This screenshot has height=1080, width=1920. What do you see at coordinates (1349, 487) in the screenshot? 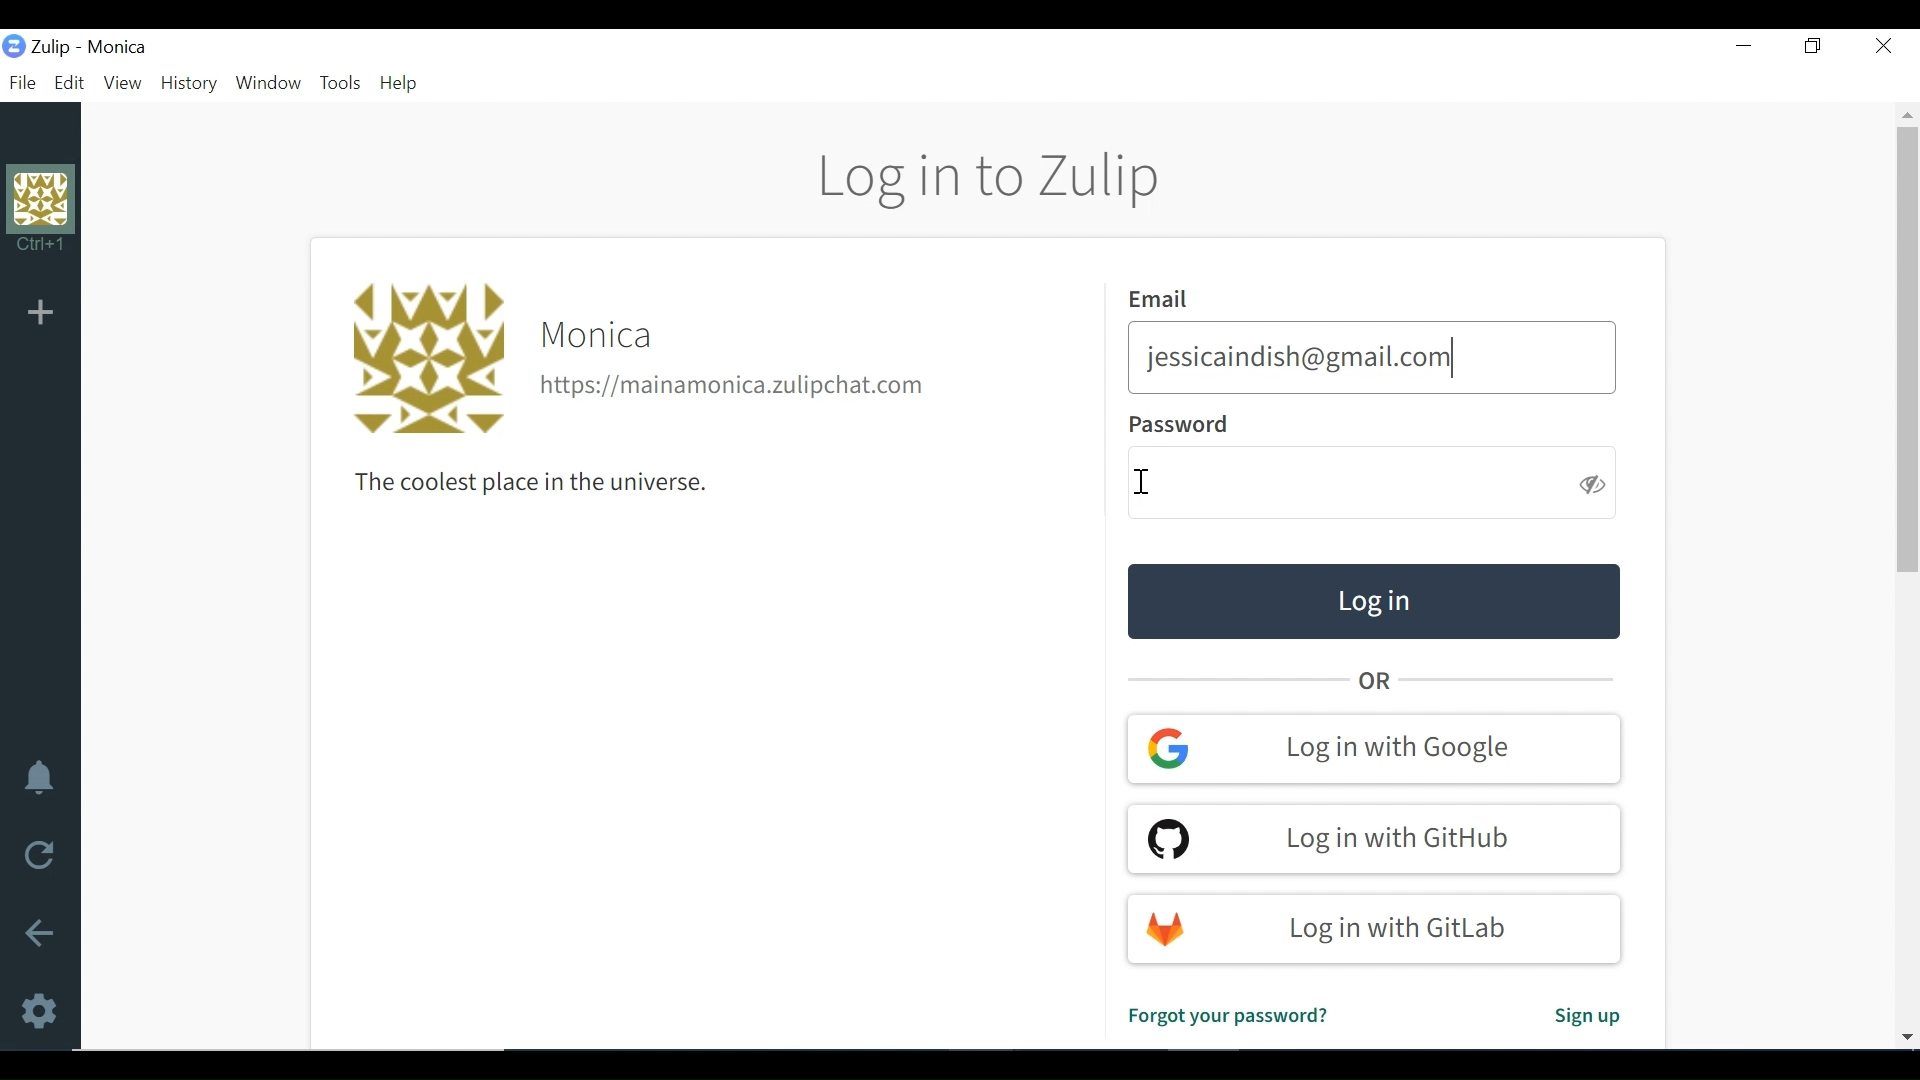
I see `Enter Password` at bounding box center [1349, 487].